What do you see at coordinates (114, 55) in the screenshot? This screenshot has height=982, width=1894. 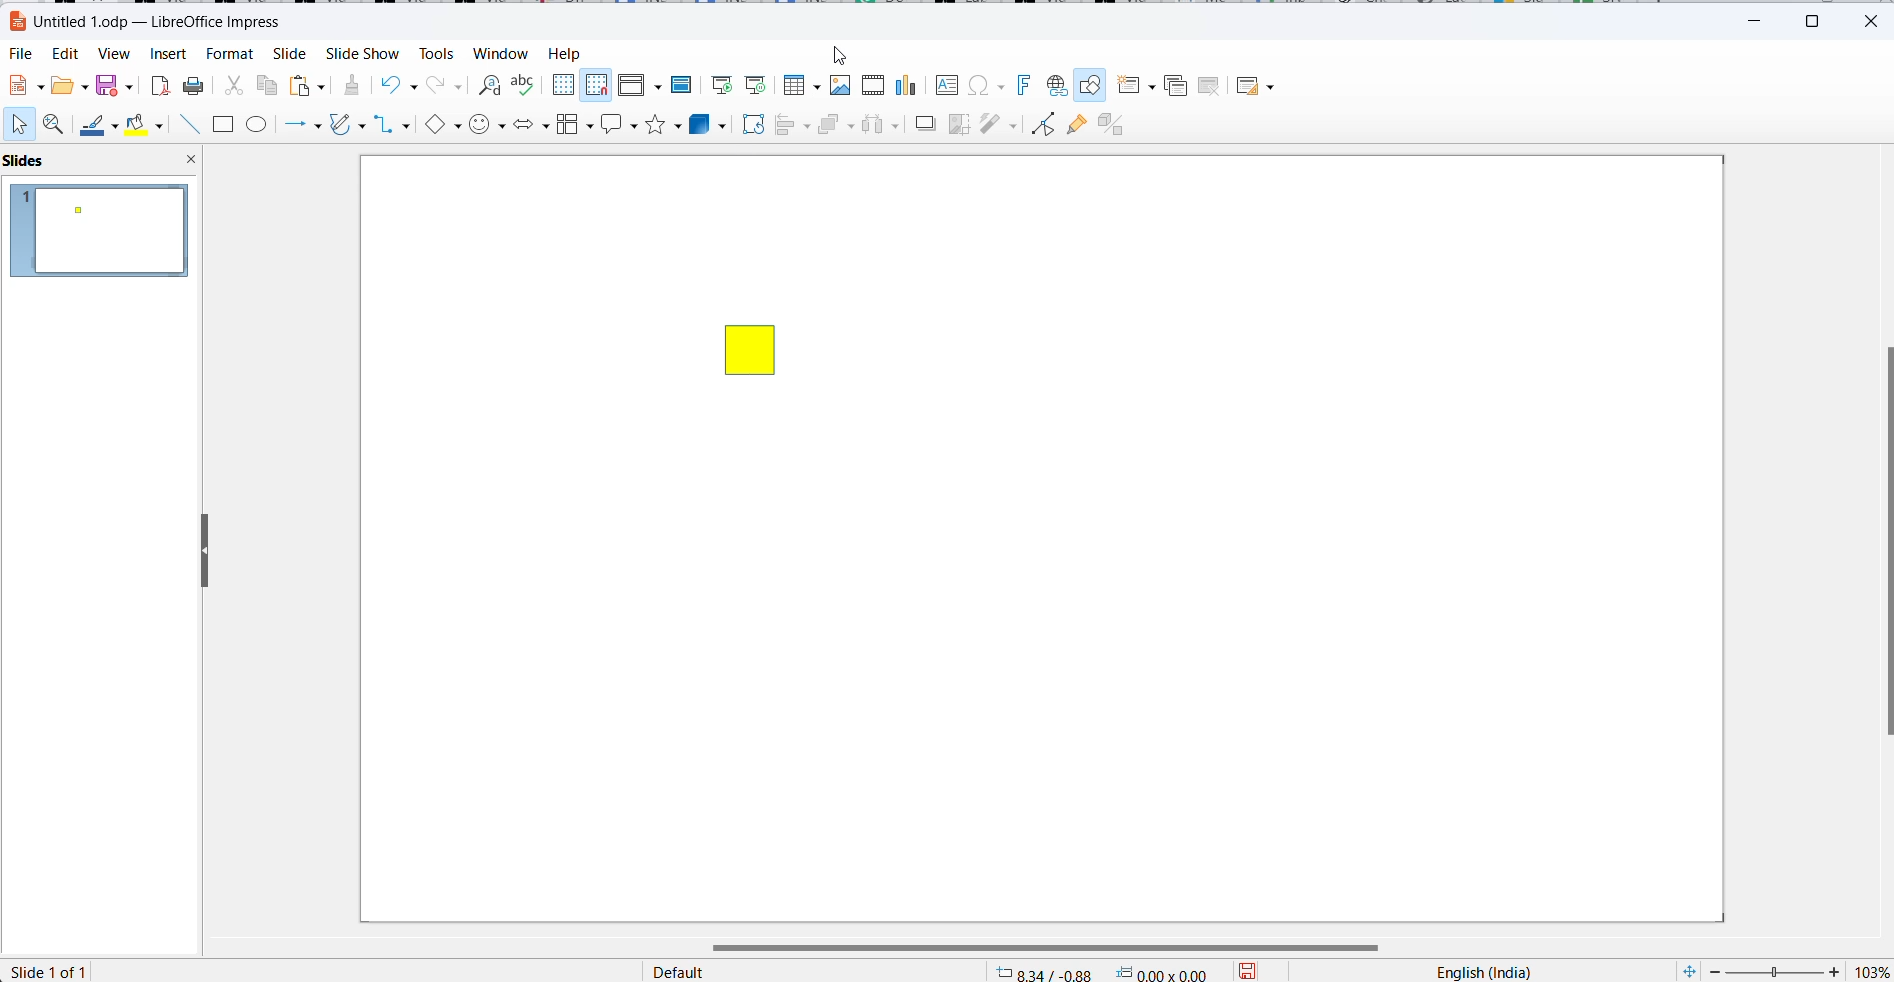 I see `View` at bounding box center [114, 55].